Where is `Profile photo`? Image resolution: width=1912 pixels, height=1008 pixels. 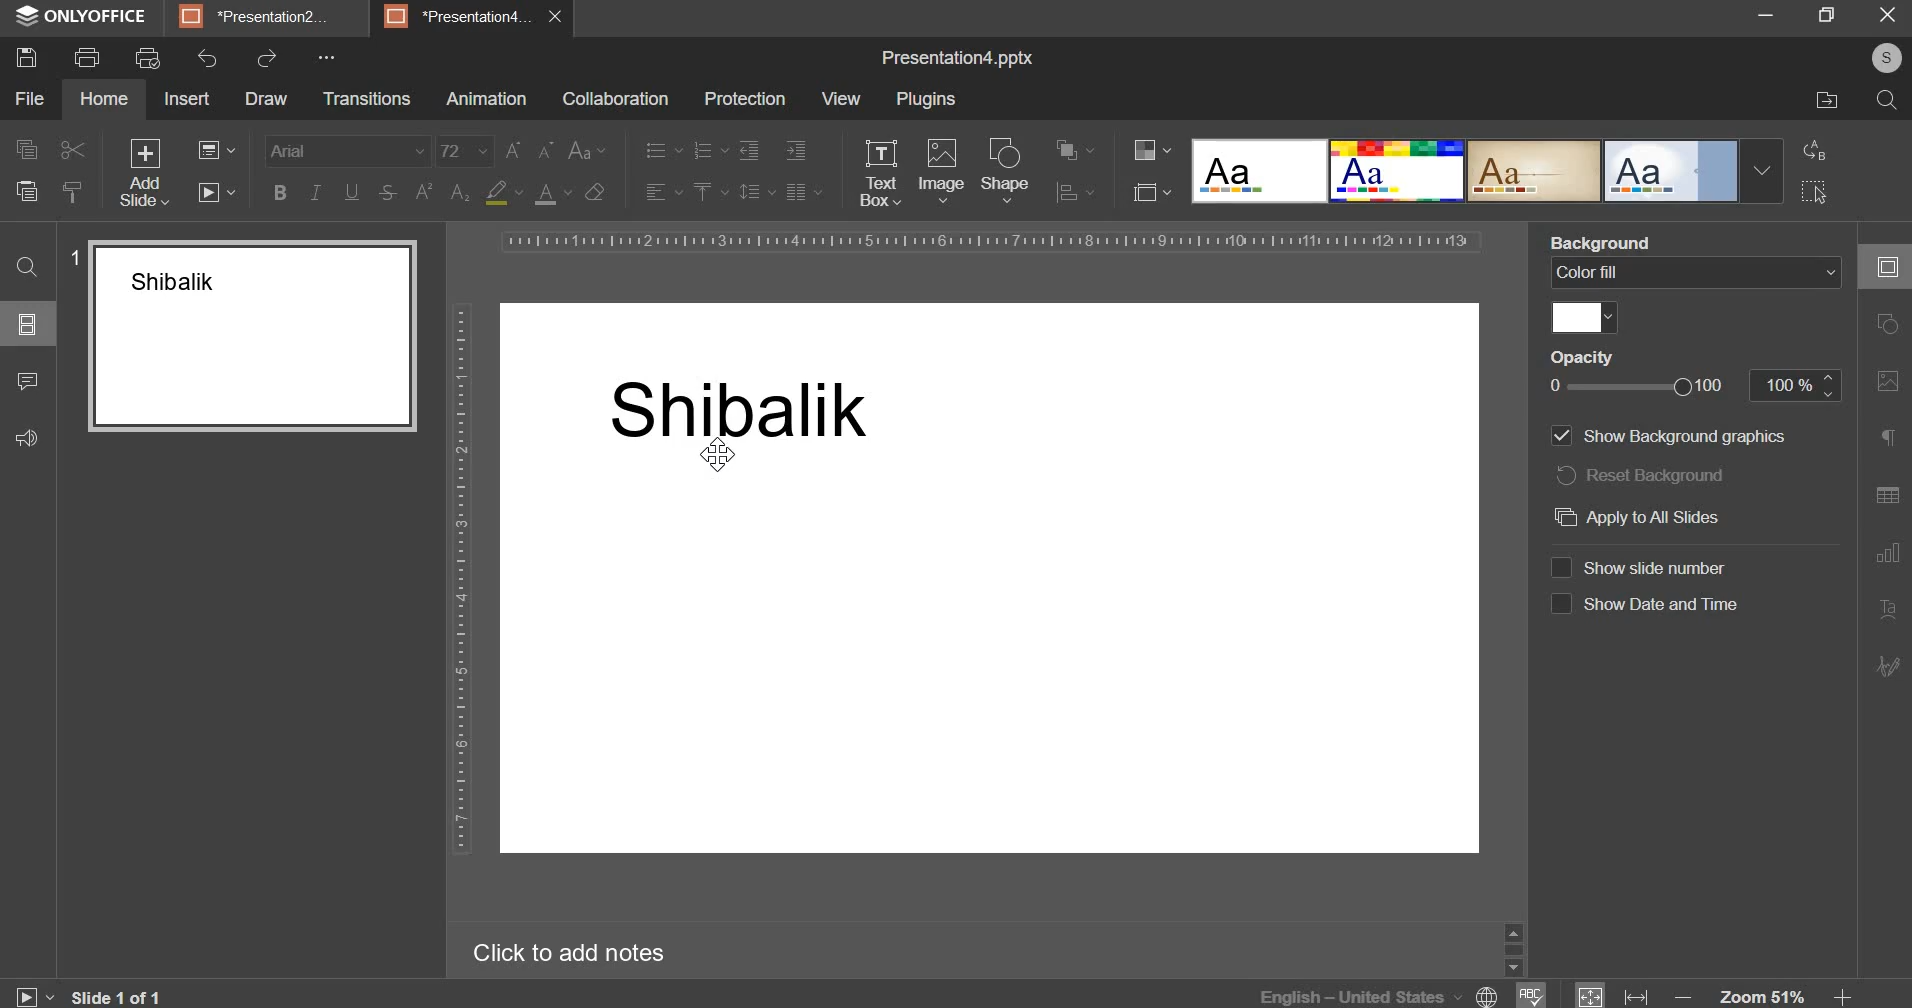 Profile photo is located at coordinates (1879, 58).